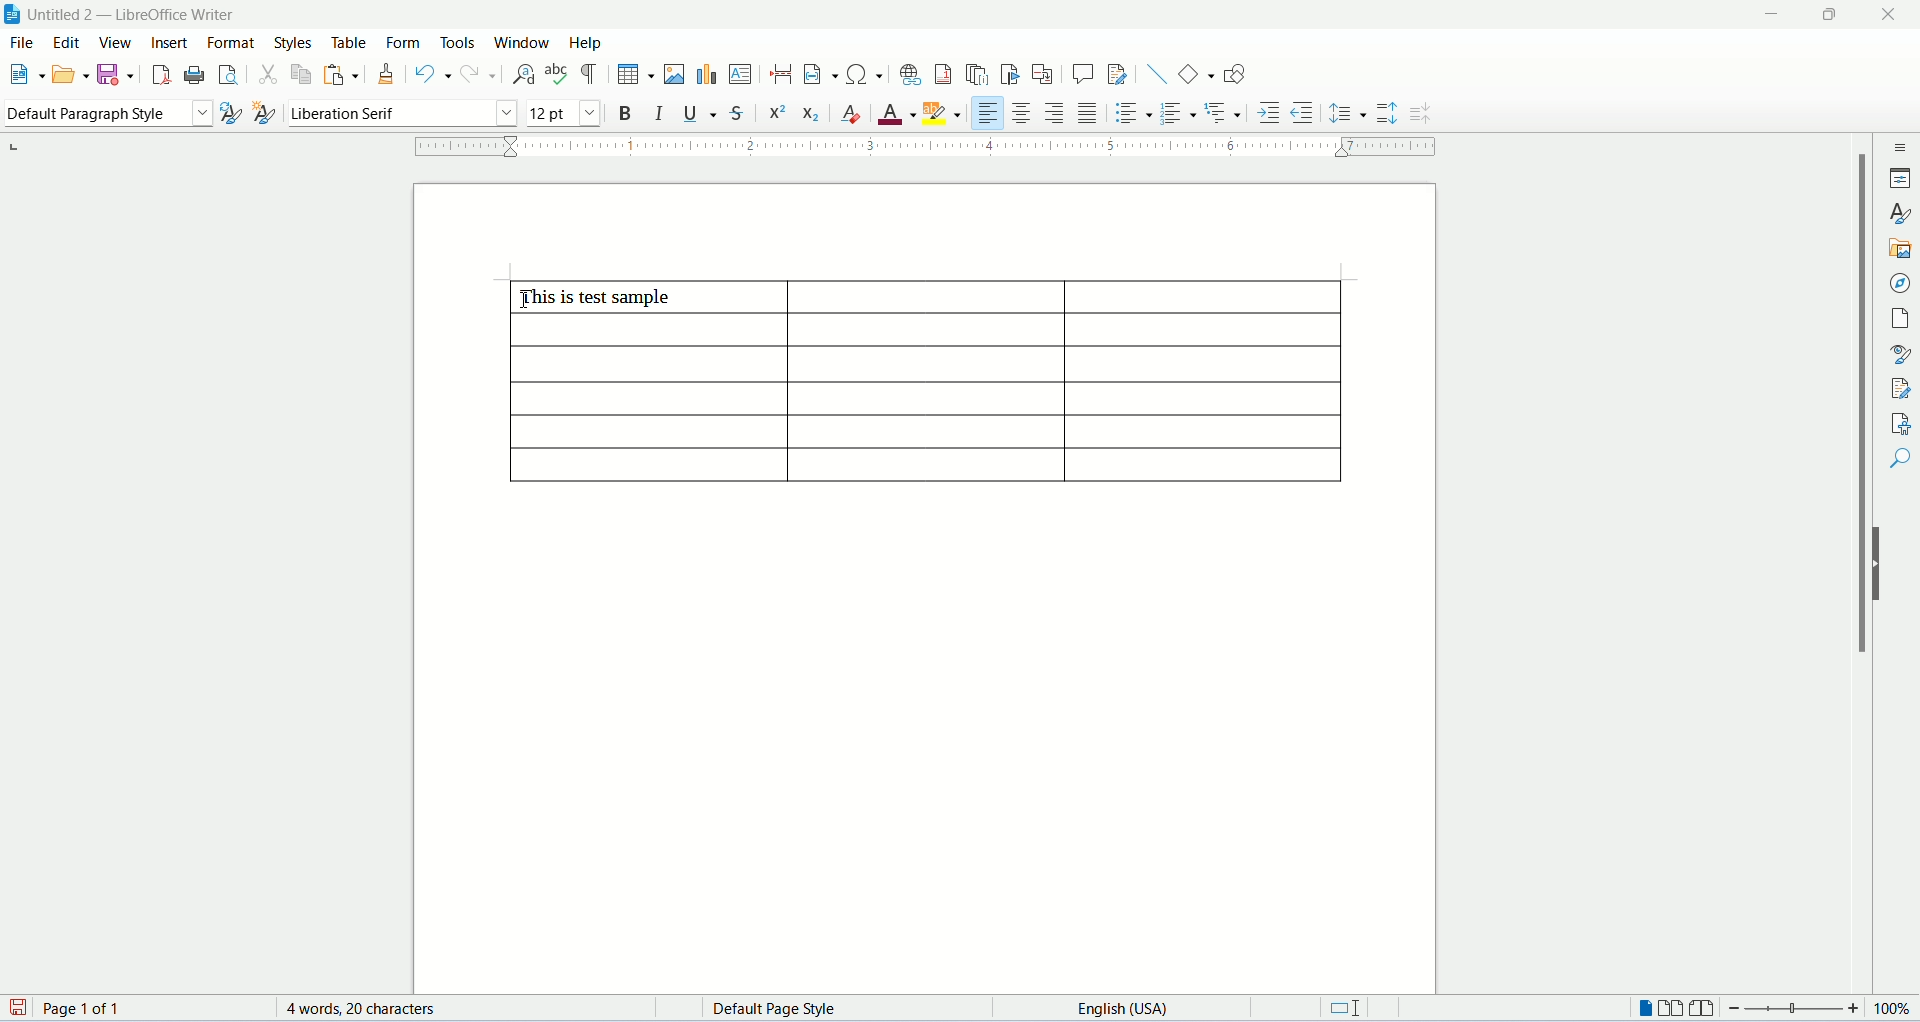 This screenshot has height=1022, width=1920. What do you see at coordinates (106, 114) in the screenshot?
I see `paragraph style` at bounding box center [106, 114].